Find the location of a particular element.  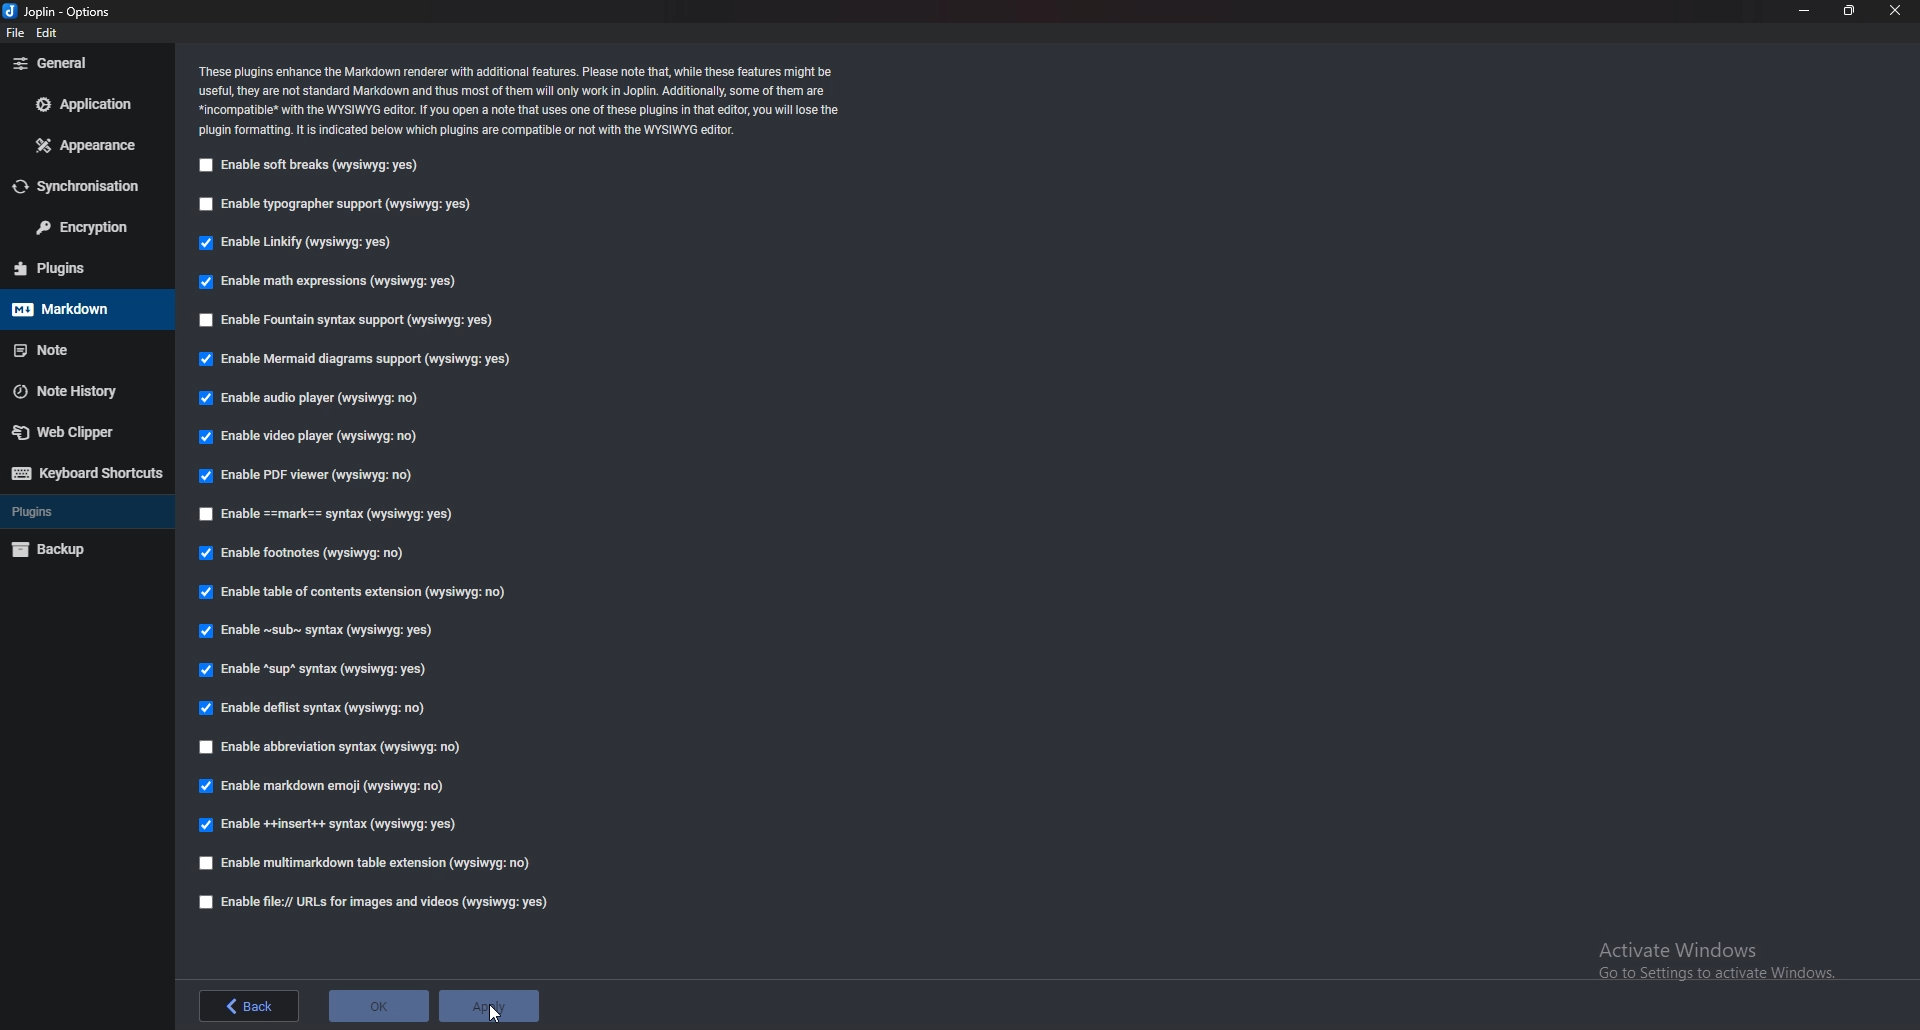

Keyboard shortcuts is located at coordinates (82, 474).